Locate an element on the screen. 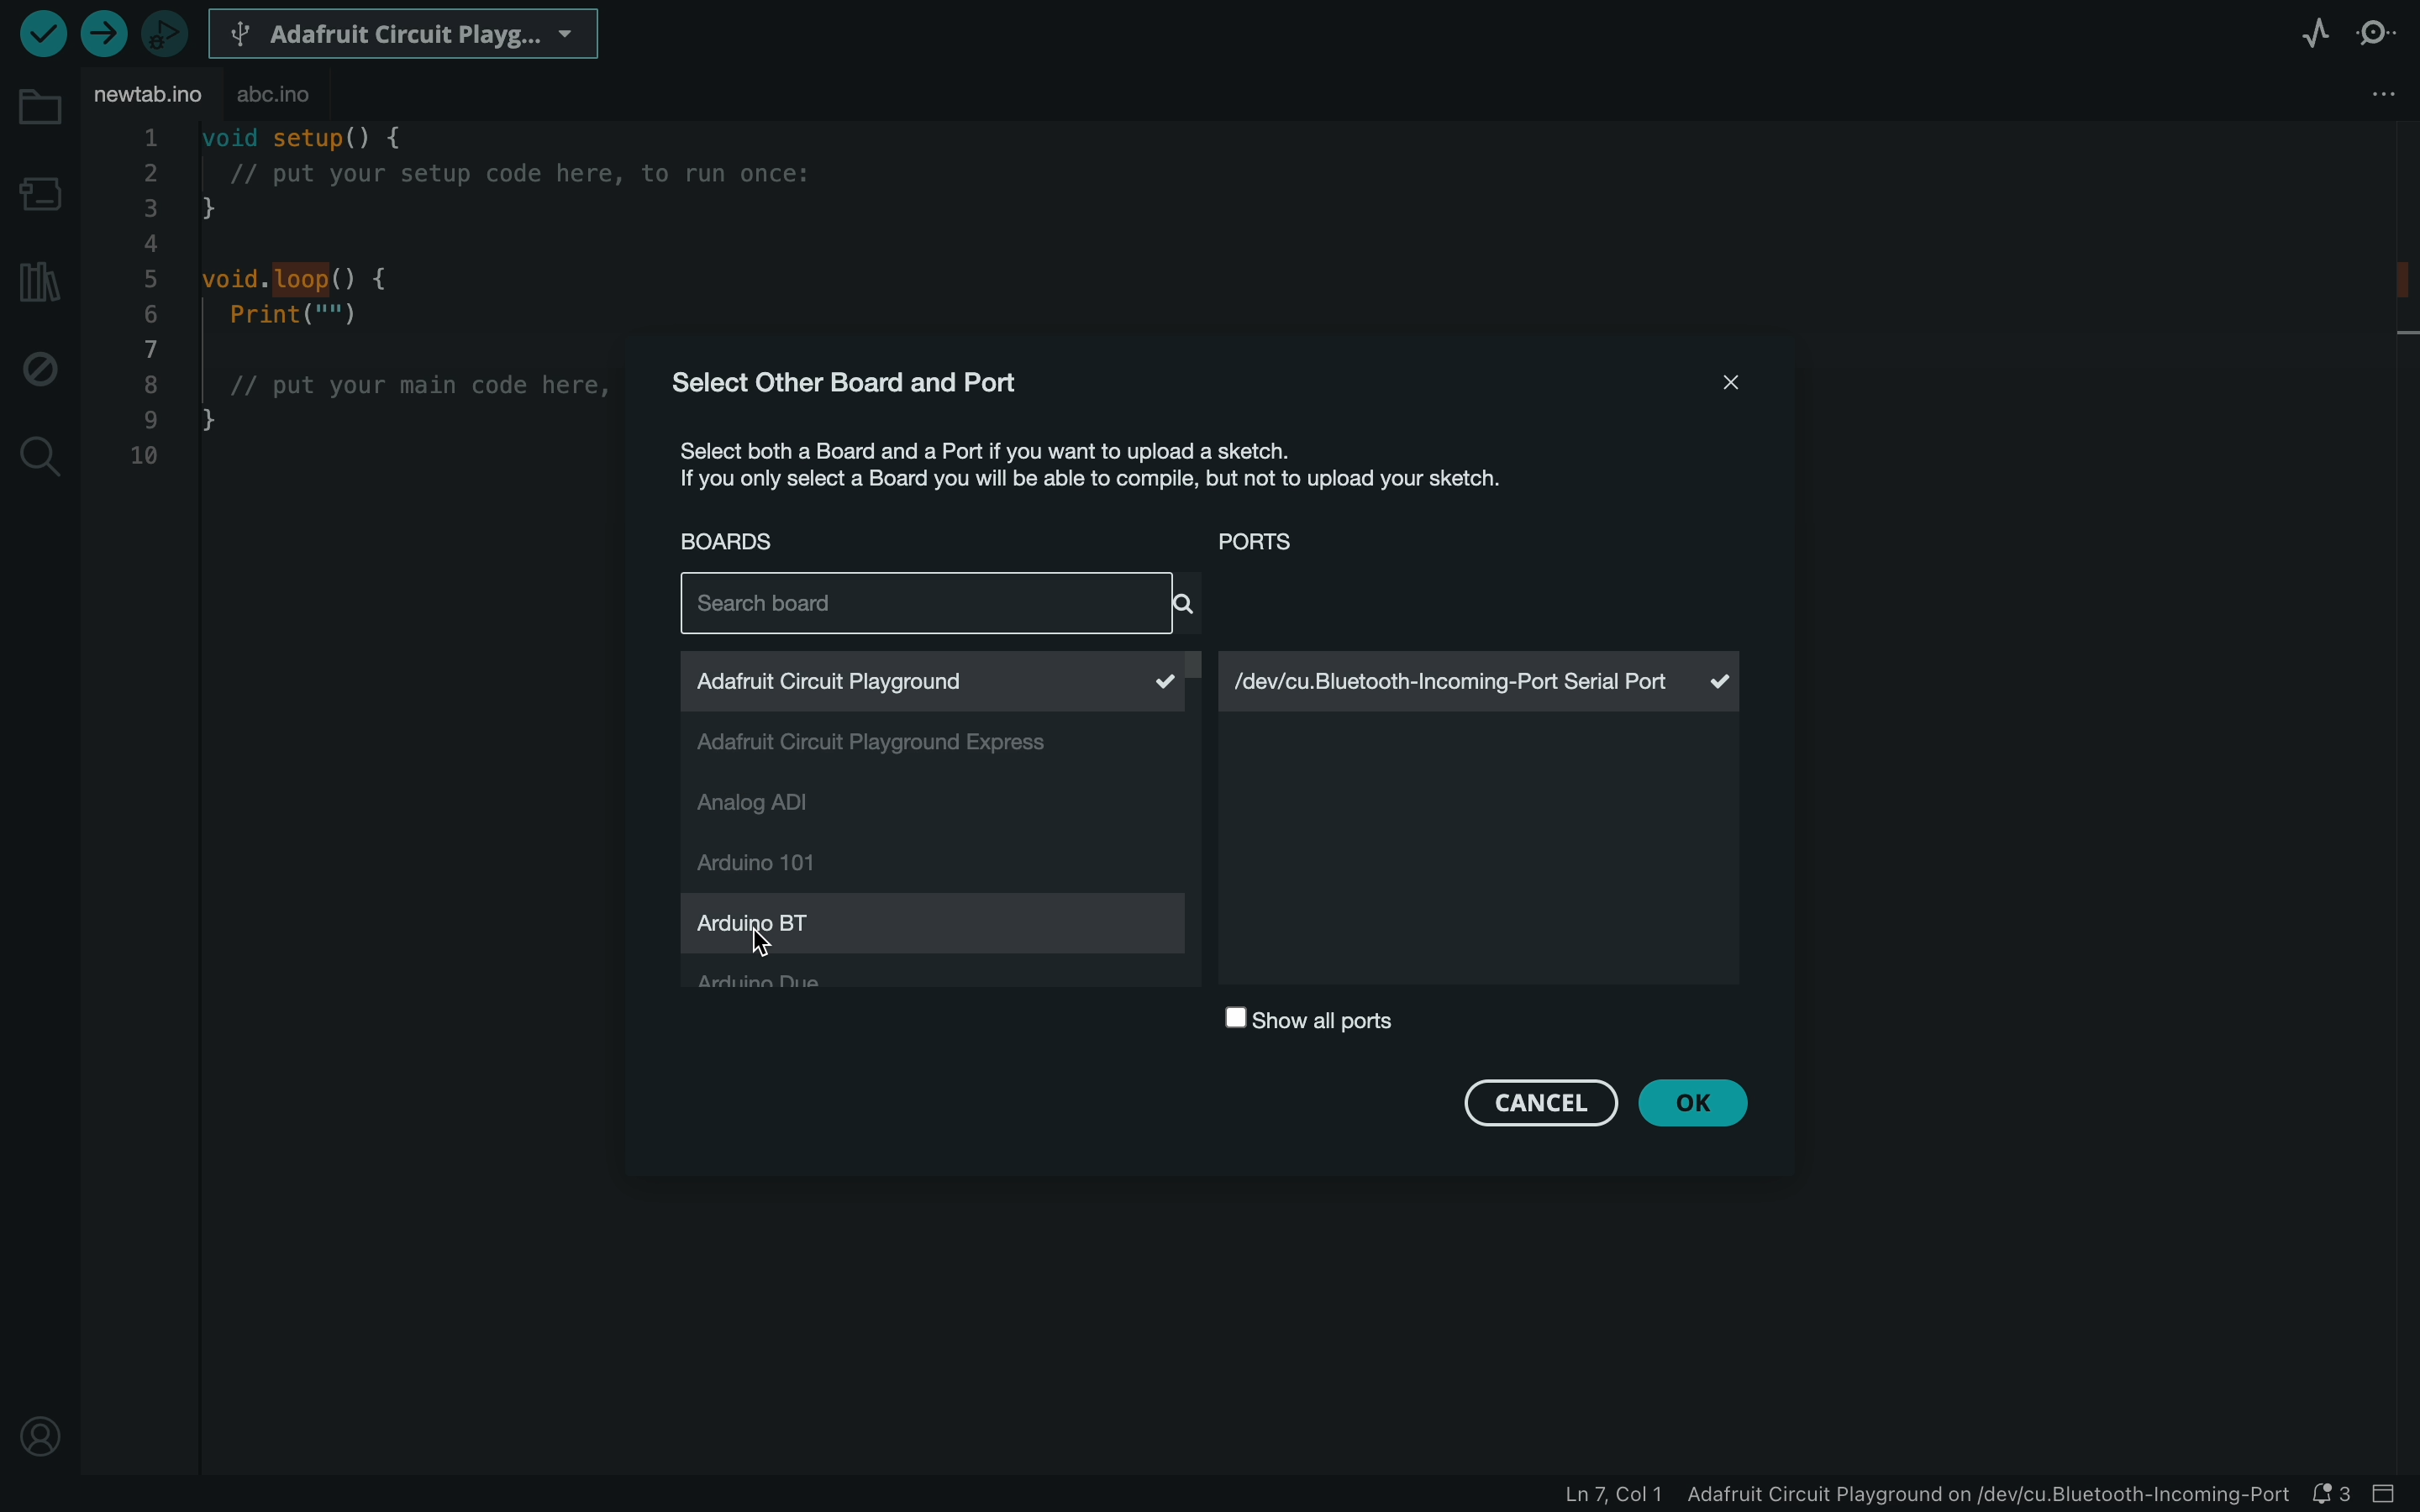 Image resolution: width=2420 pixels, height=1512 pixels. adafruit circut is located at coordinates (927, 683).